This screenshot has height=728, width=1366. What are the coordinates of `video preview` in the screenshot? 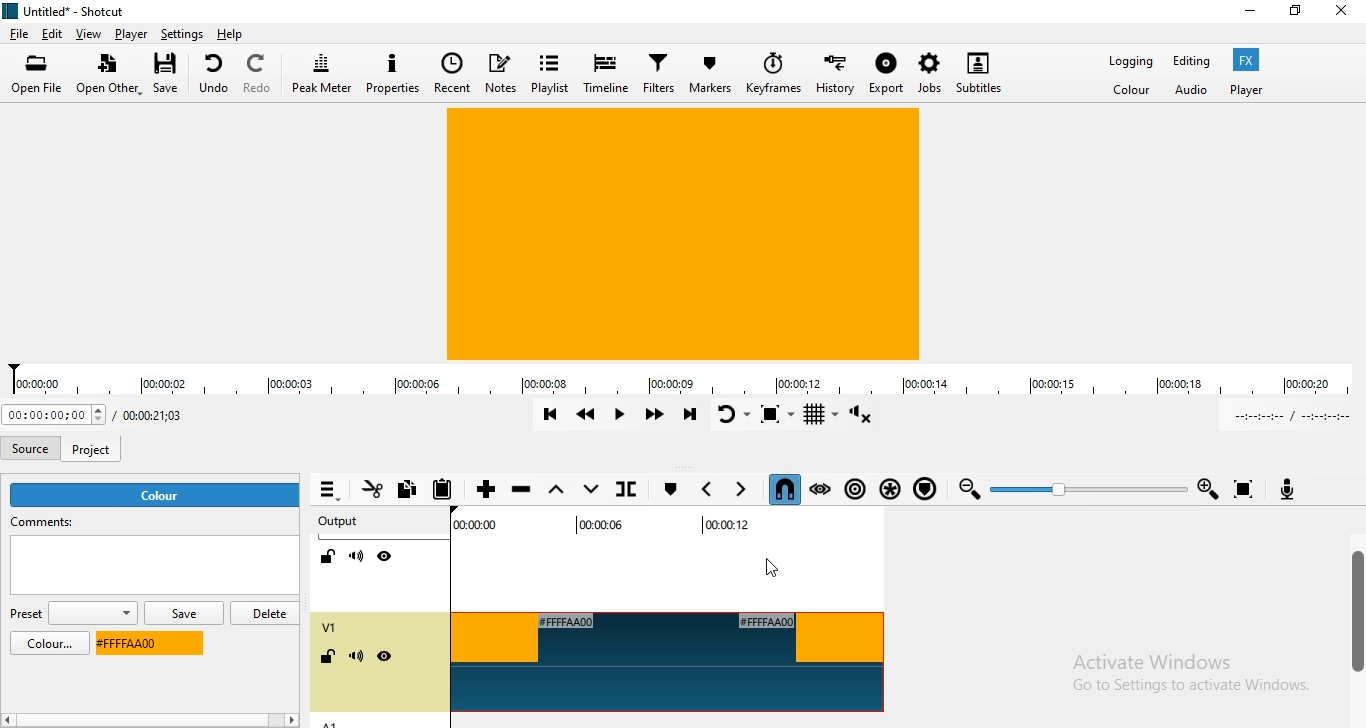 It's located at (682, 236).